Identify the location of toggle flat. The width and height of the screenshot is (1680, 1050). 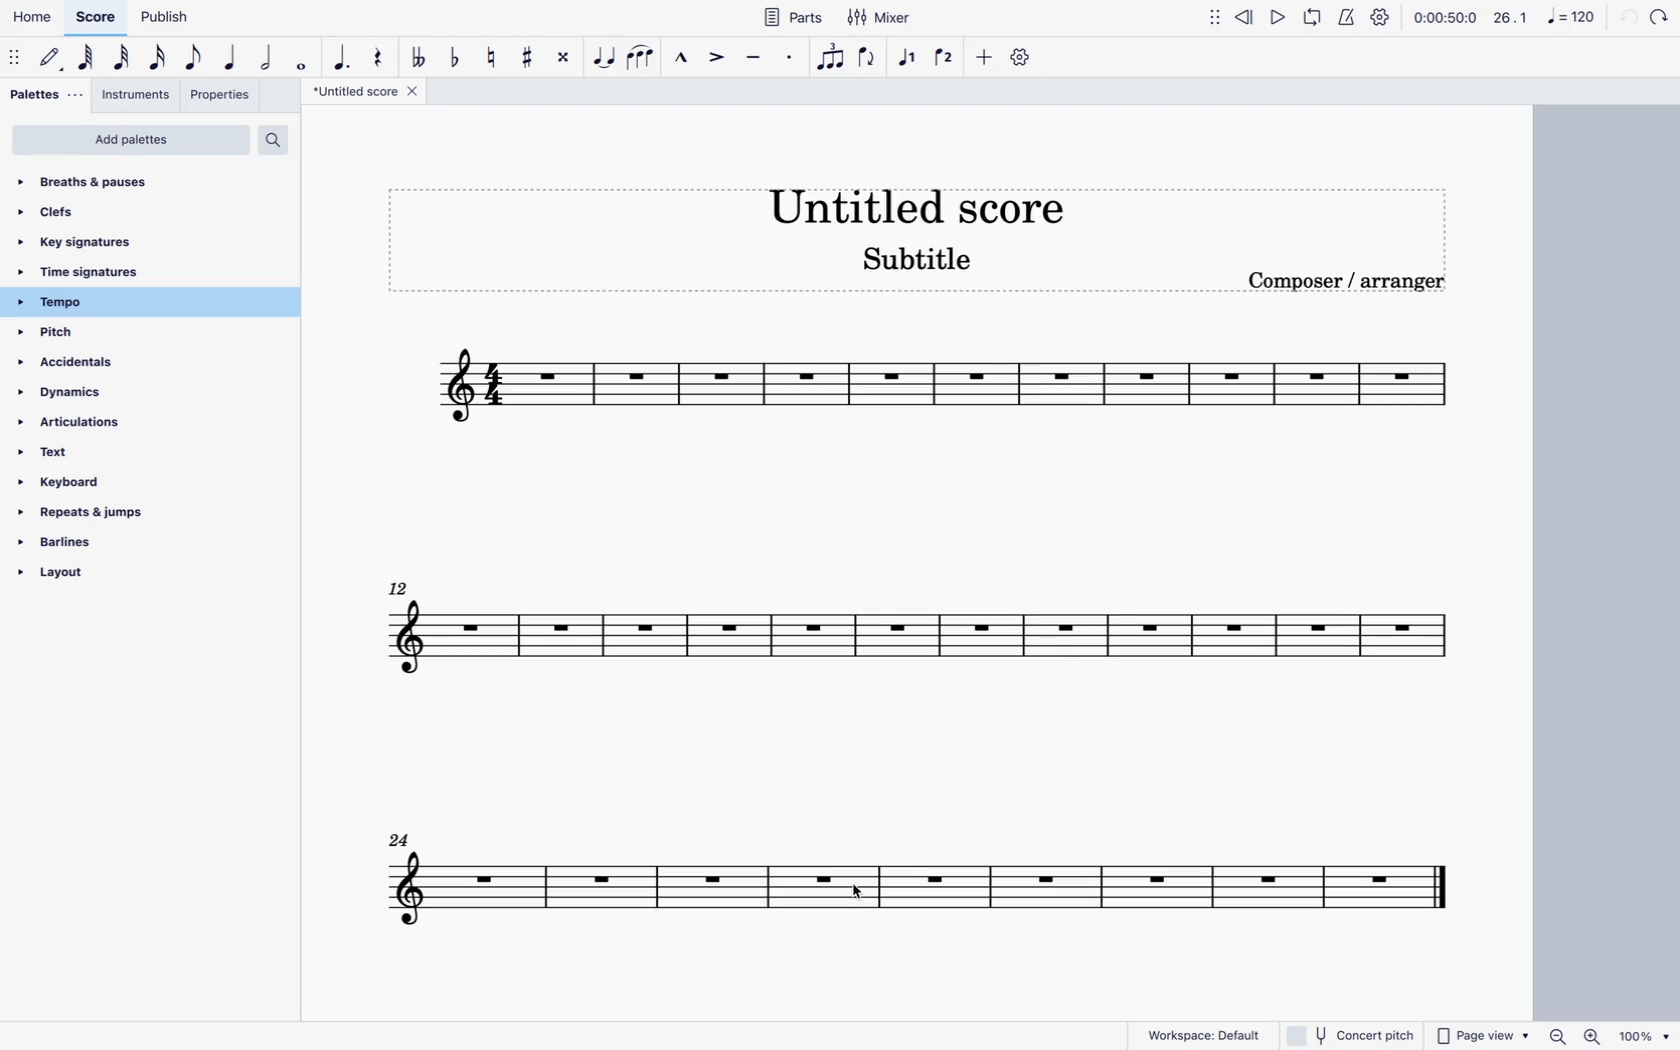
(458, 57).